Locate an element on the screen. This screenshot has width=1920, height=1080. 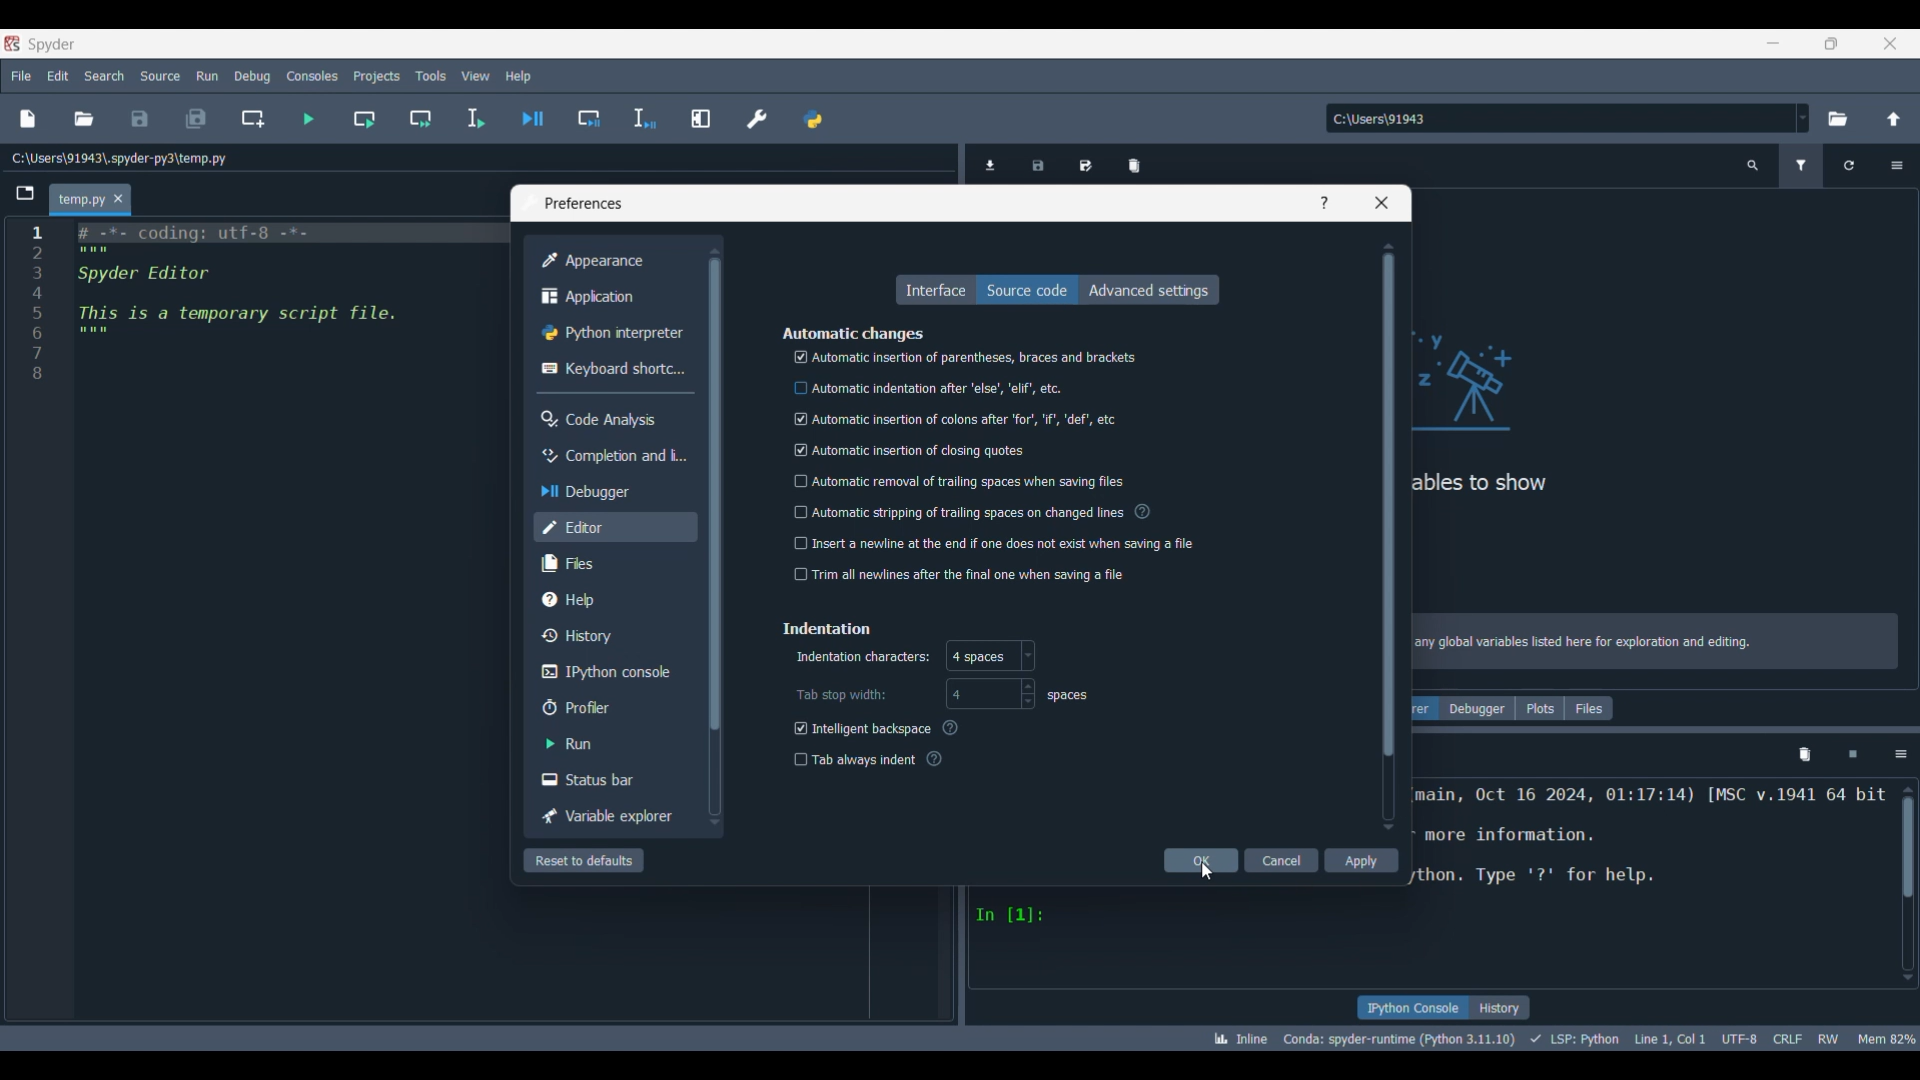
IPython console is located at coordinates (615, 673).